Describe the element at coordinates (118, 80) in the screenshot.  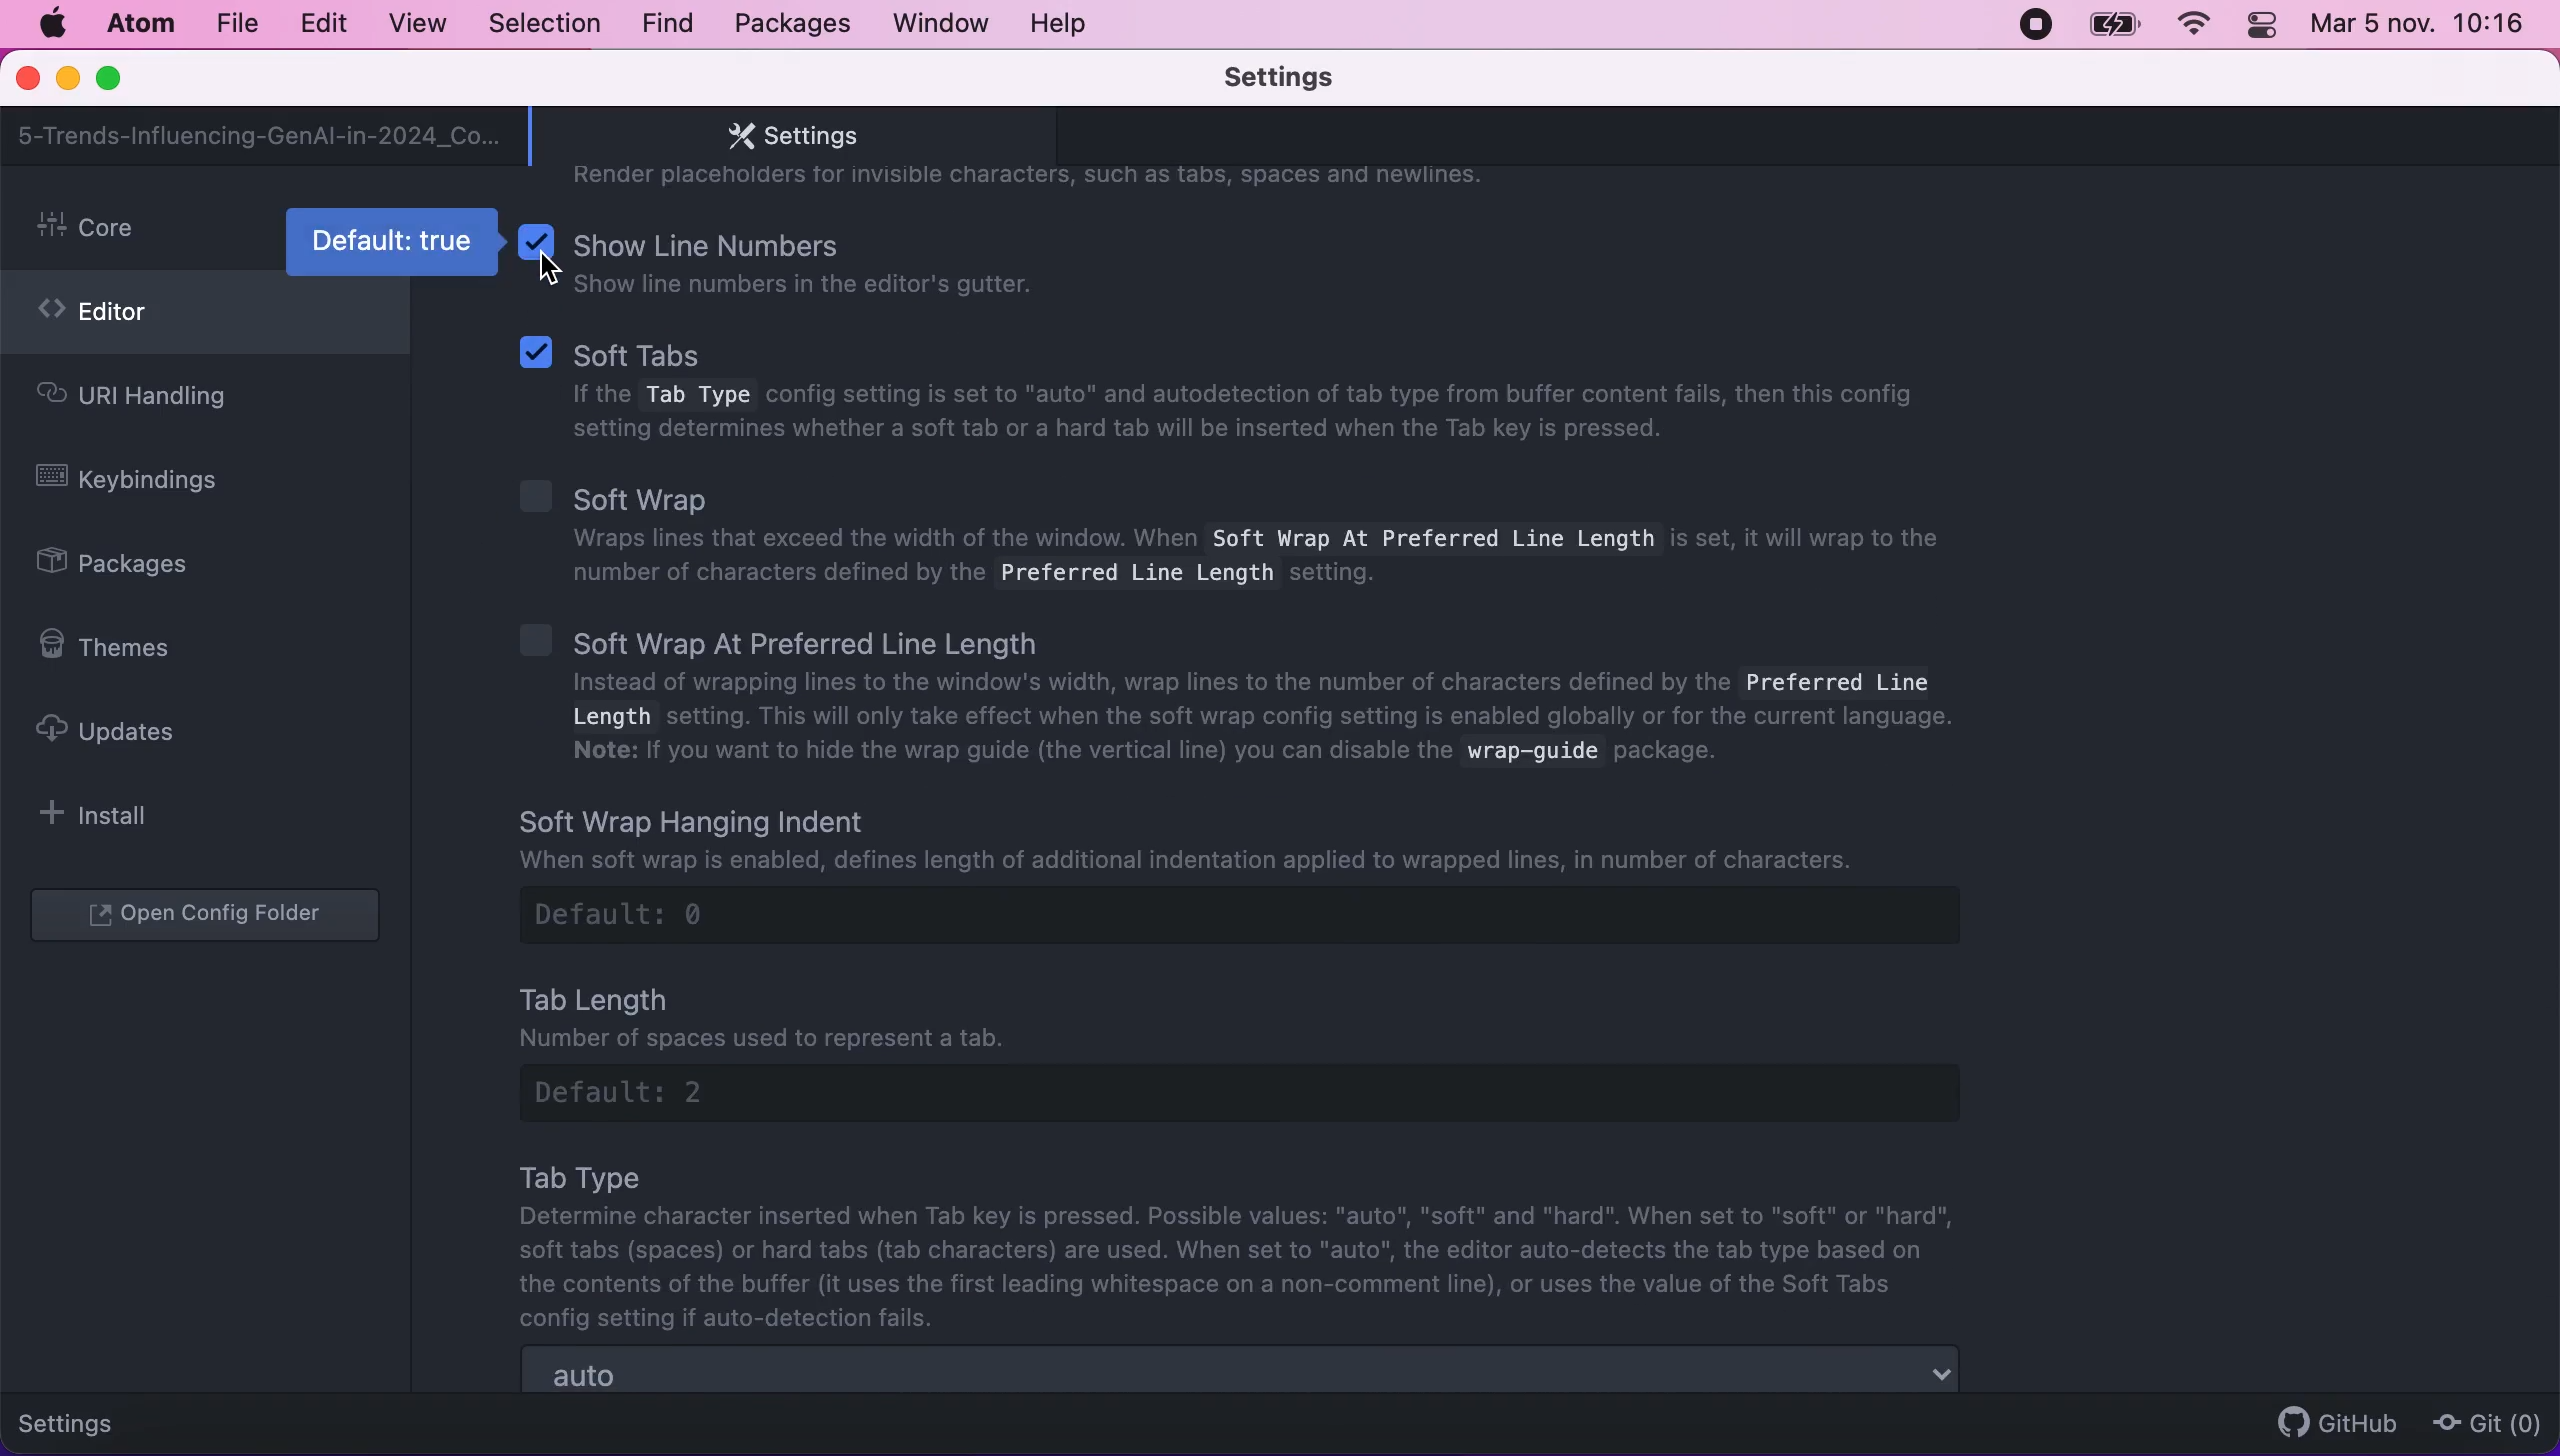
I see `maximize` at that location.